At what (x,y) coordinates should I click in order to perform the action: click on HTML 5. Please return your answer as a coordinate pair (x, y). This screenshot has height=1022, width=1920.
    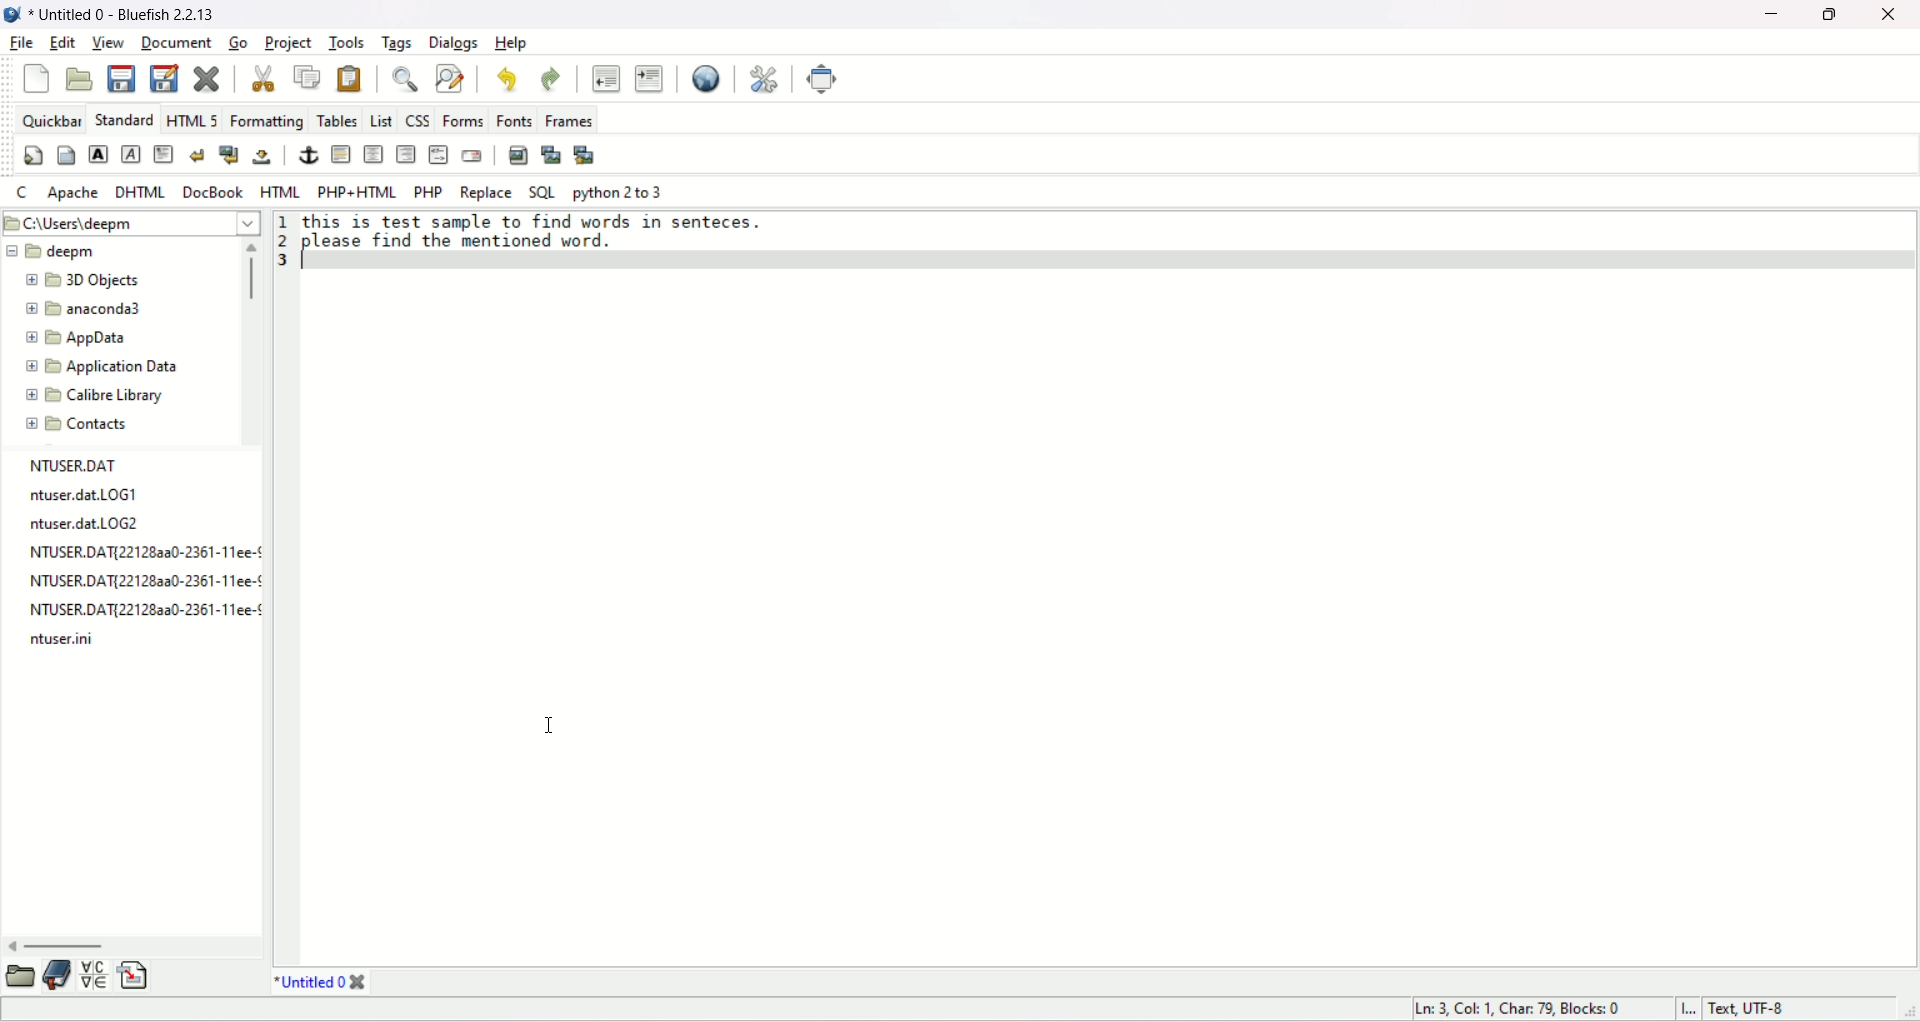
    Looking at the image, I should click on (192, 119).